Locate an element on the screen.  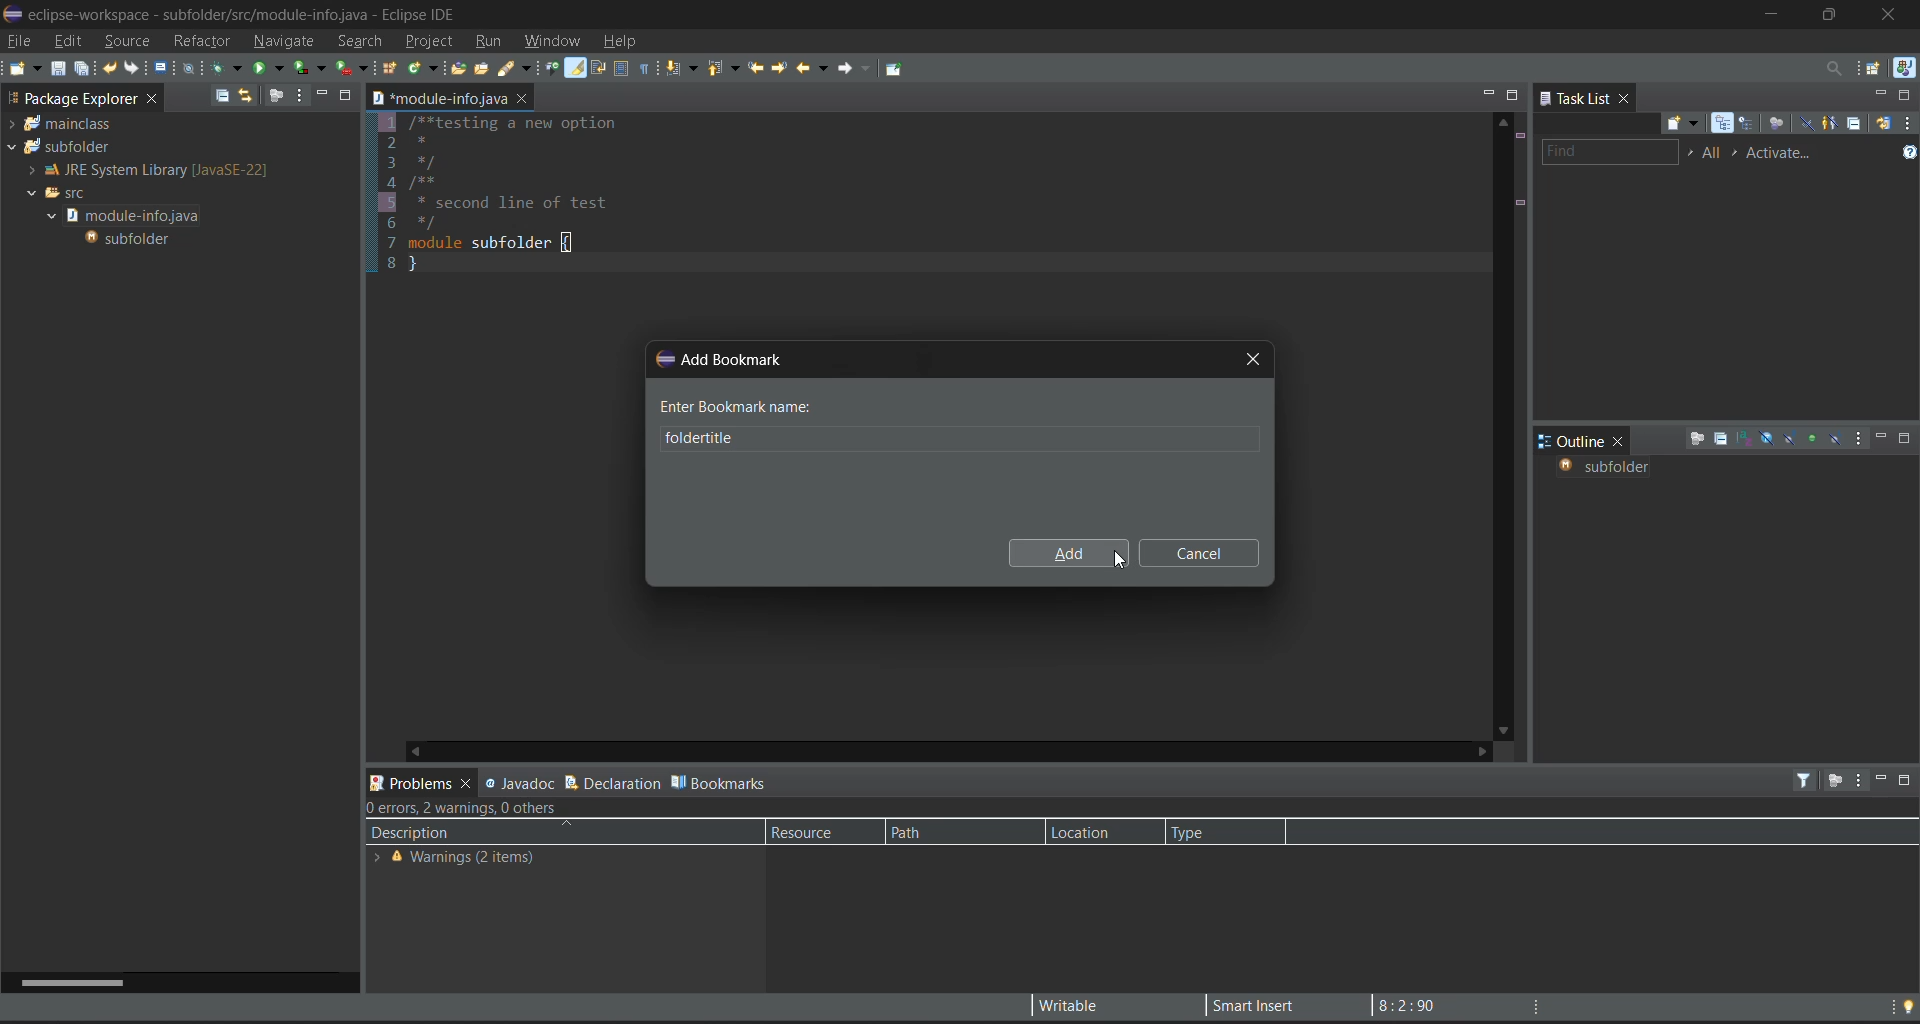
tip of the day is located at coordinates (1908, 1005).